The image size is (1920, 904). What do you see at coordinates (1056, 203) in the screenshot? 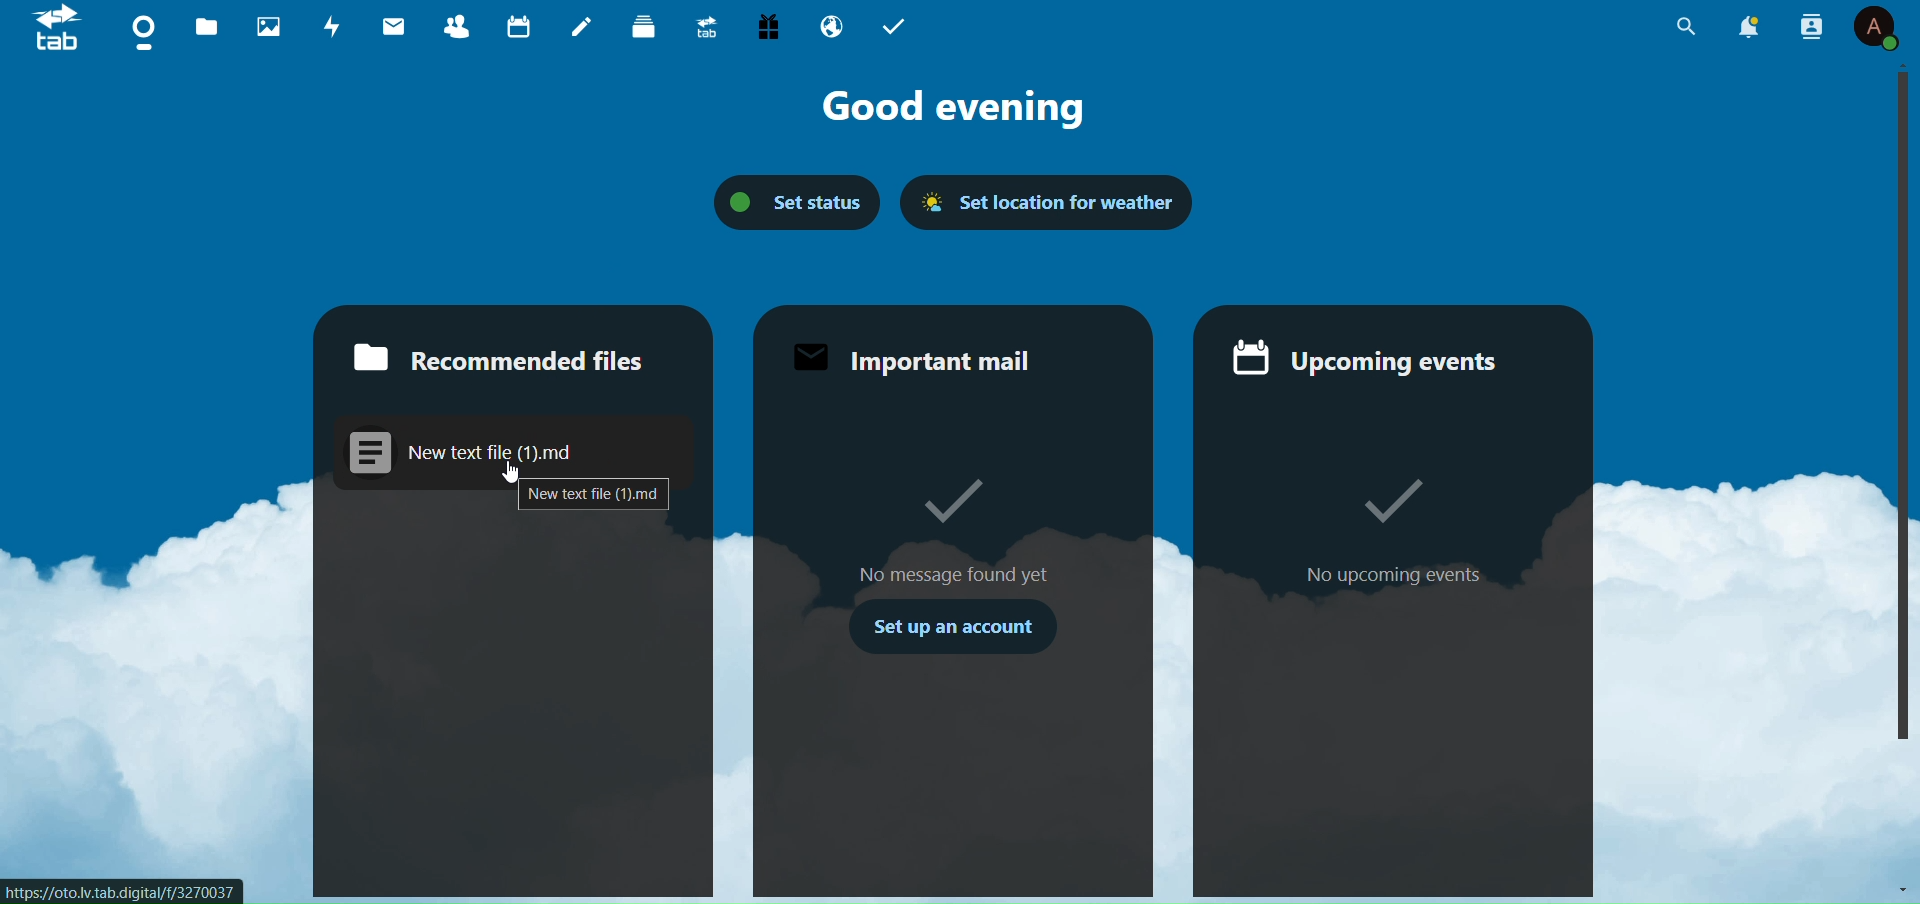
I see `set location for weather` at bounding box center [1056, 203].